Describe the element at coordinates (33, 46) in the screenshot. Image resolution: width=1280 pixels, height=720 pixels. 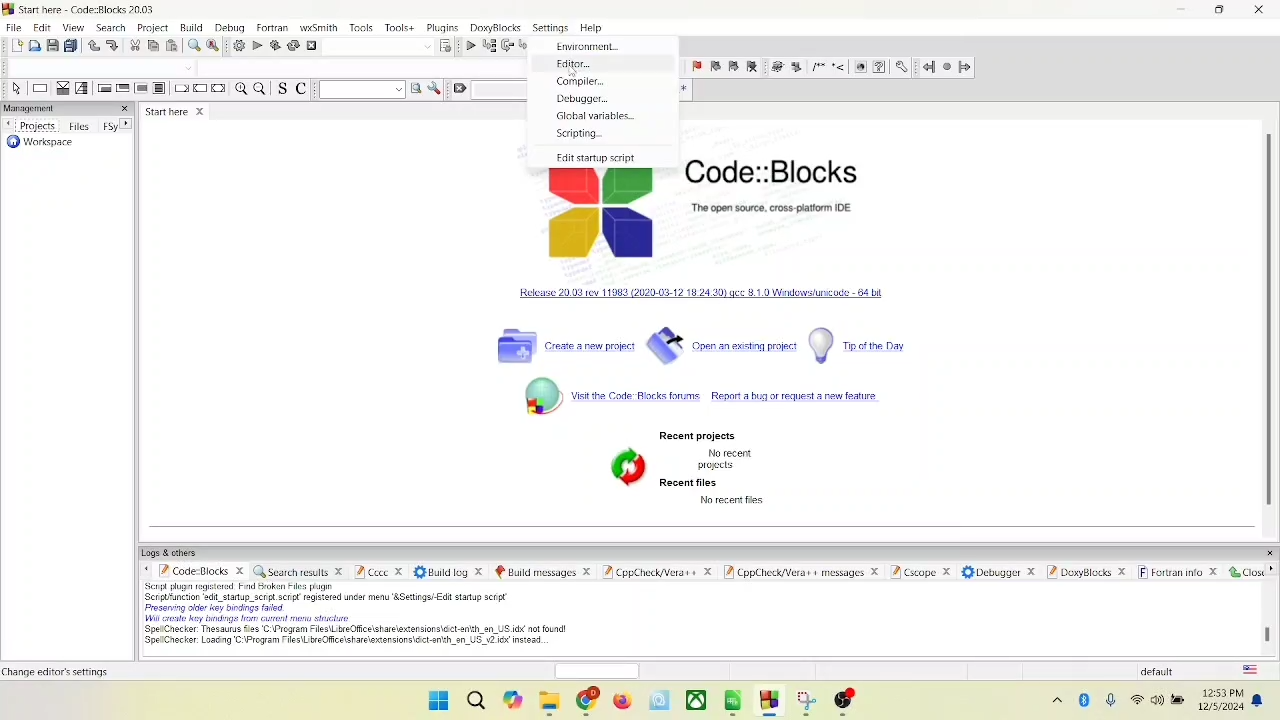
I see `open` at that location.